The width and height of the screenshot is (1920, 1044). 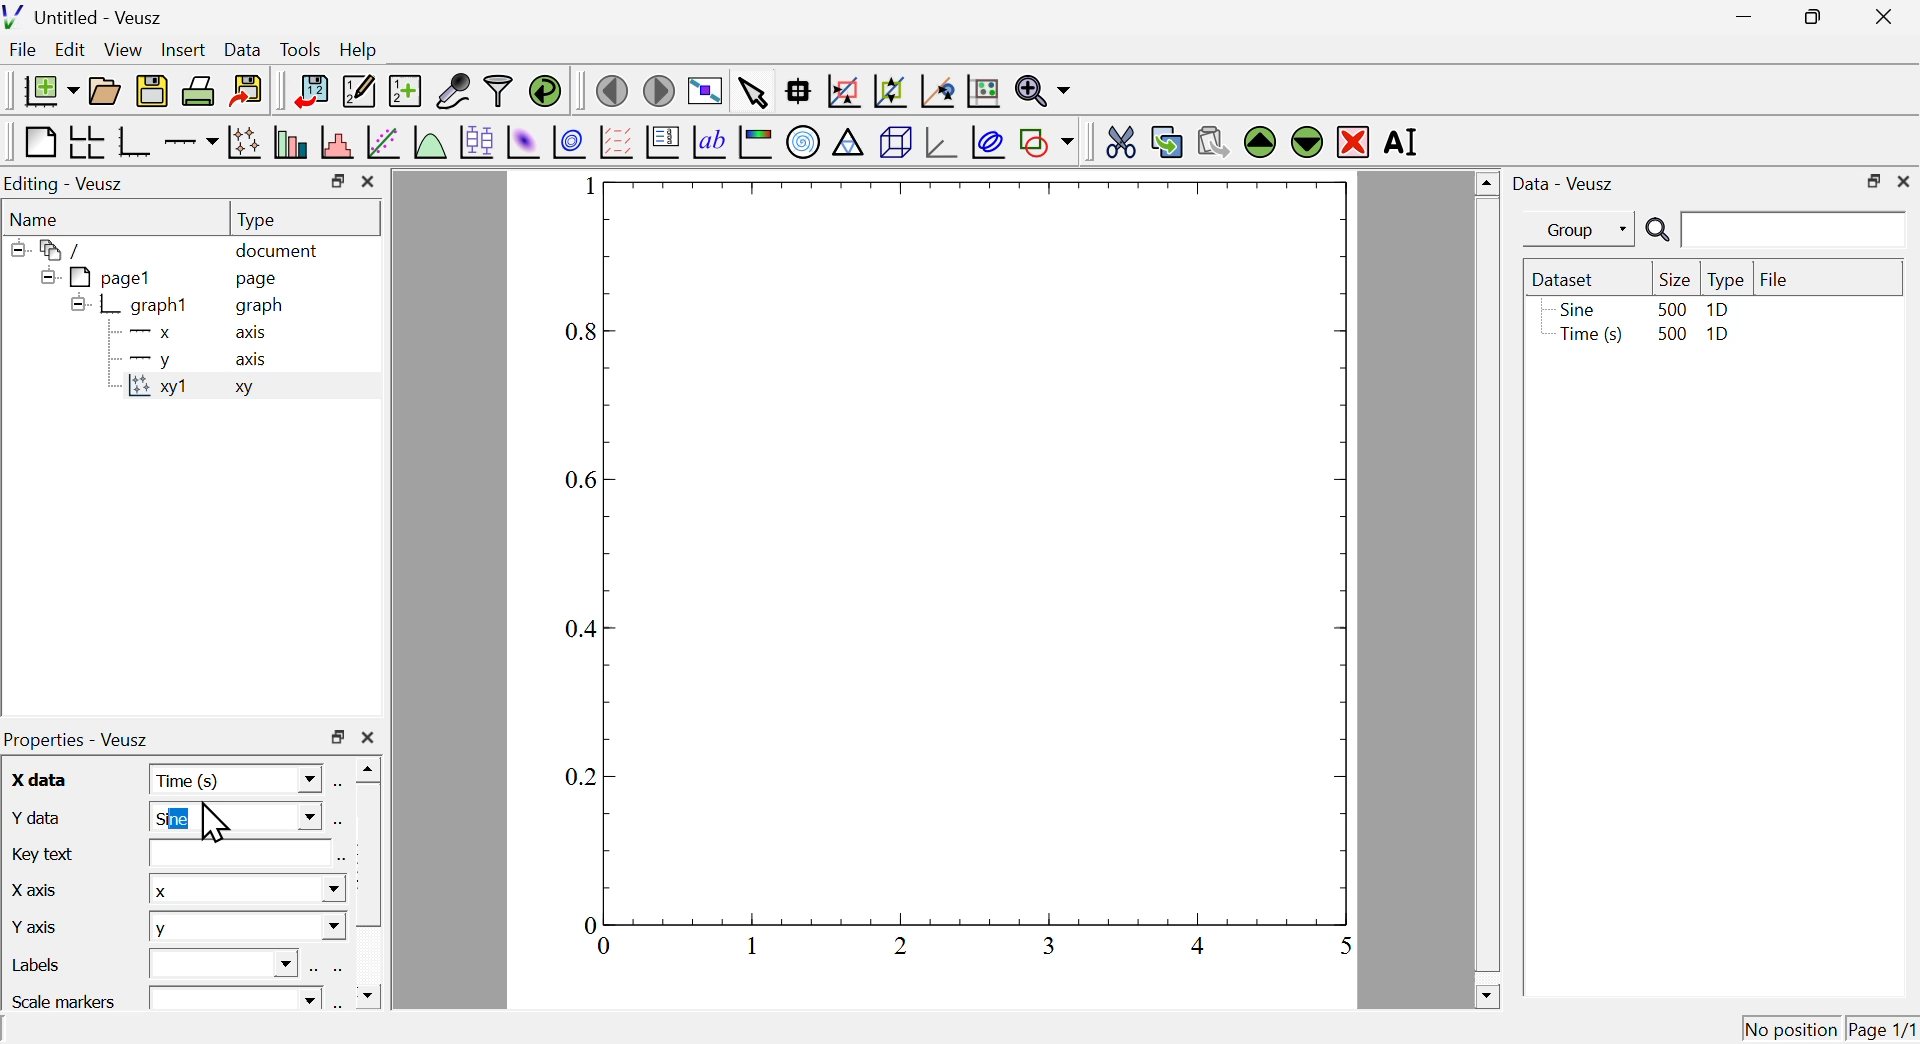 What do you see at coordinates (1408, 143) in the screenshot?
I see `rename the selected widget` at bounding box center [1408, 143].